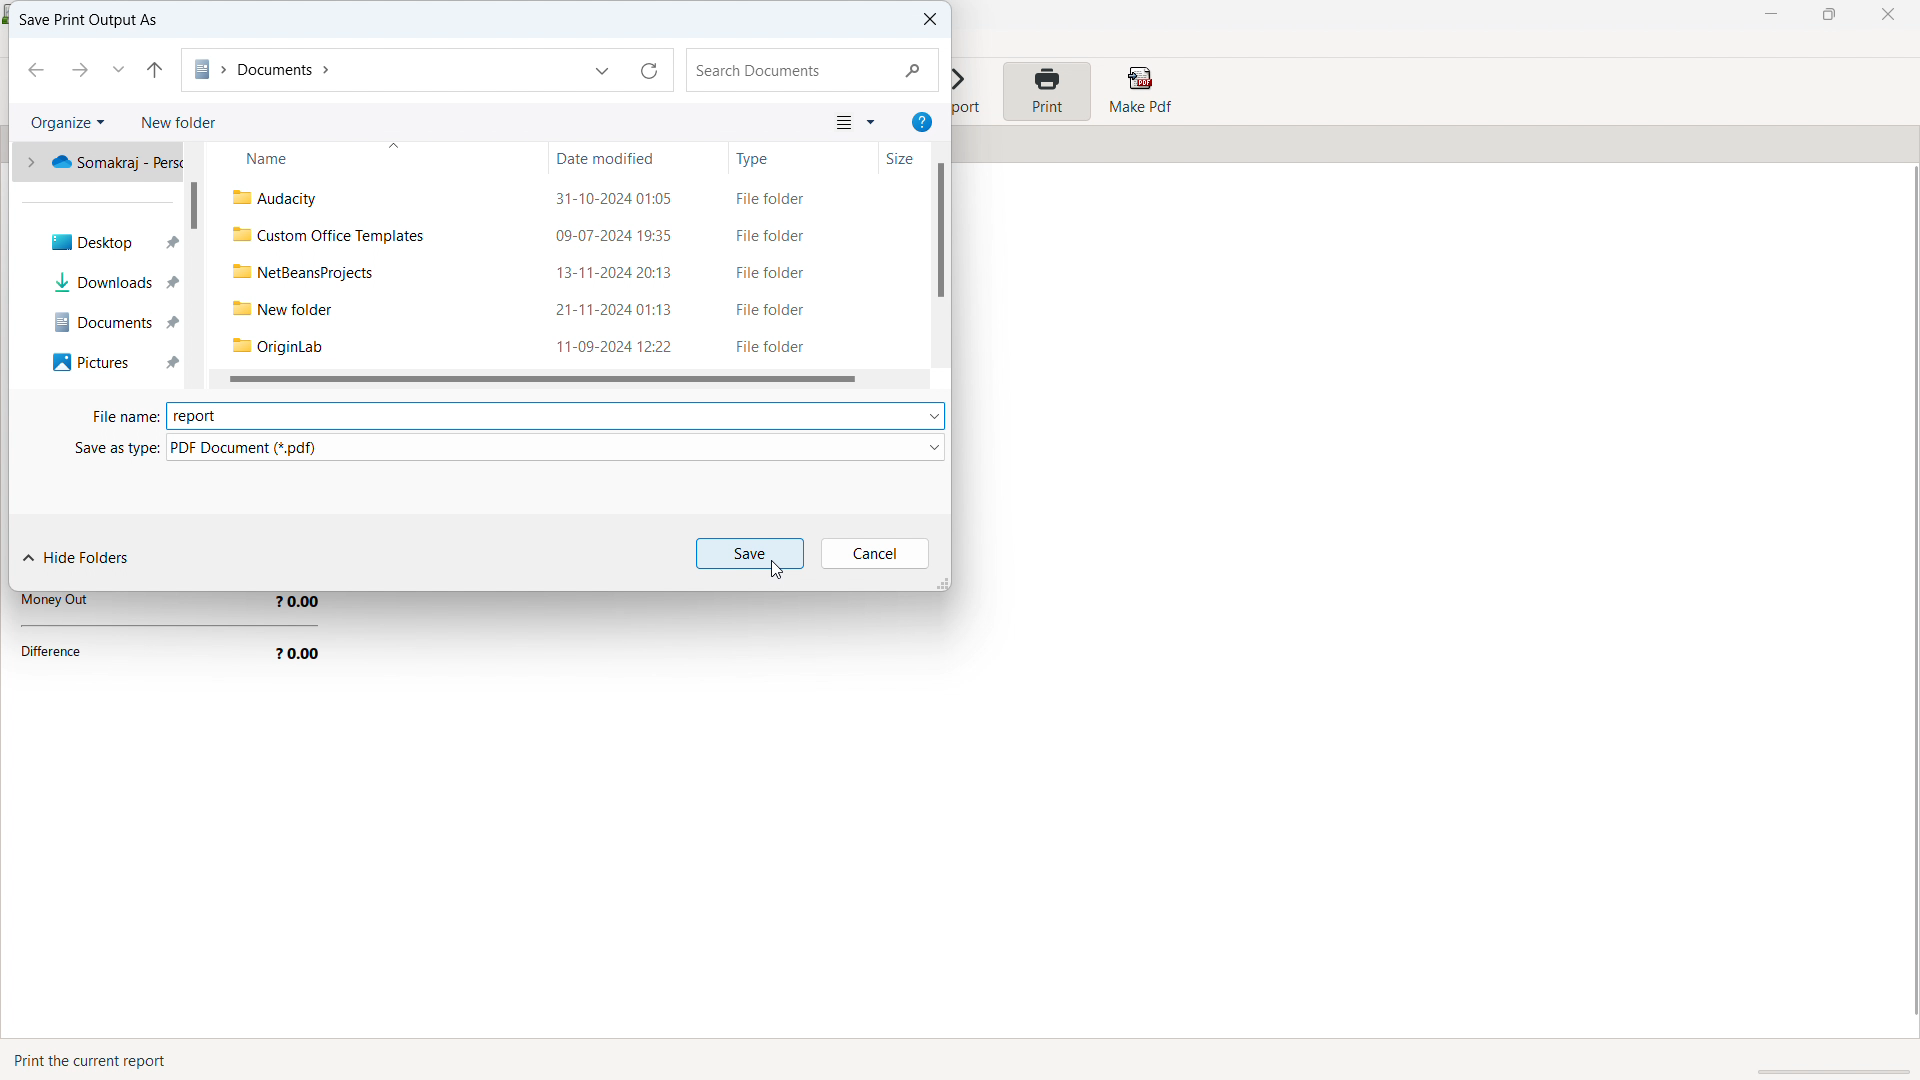 Image resolution: width=1920 pixels, height=1080 pixels. What do you see at coordinates (540, 379) in the screenshot?
I see `horizontal scrollbar` at bounding box center [540, 379].